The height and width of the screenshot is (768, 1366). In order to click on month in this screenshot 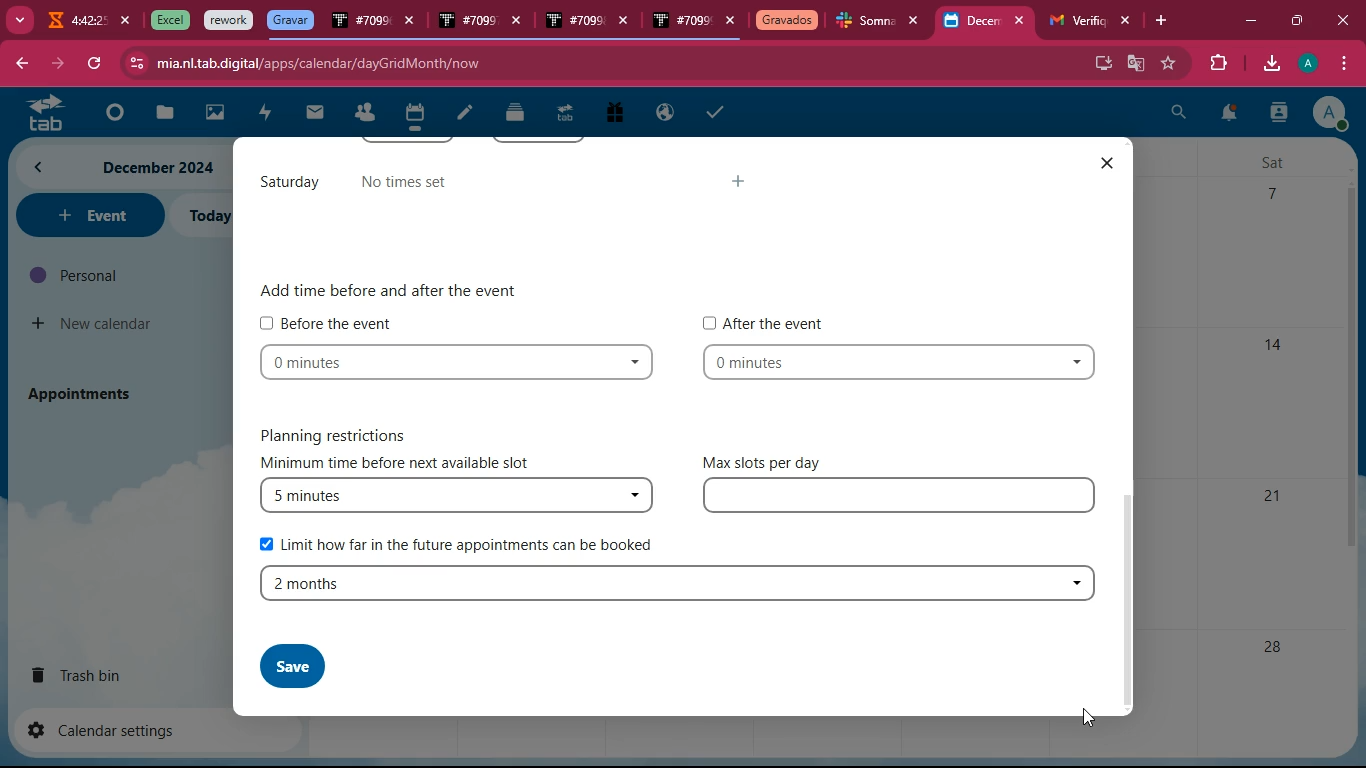, I will do `click(120, 167)`.